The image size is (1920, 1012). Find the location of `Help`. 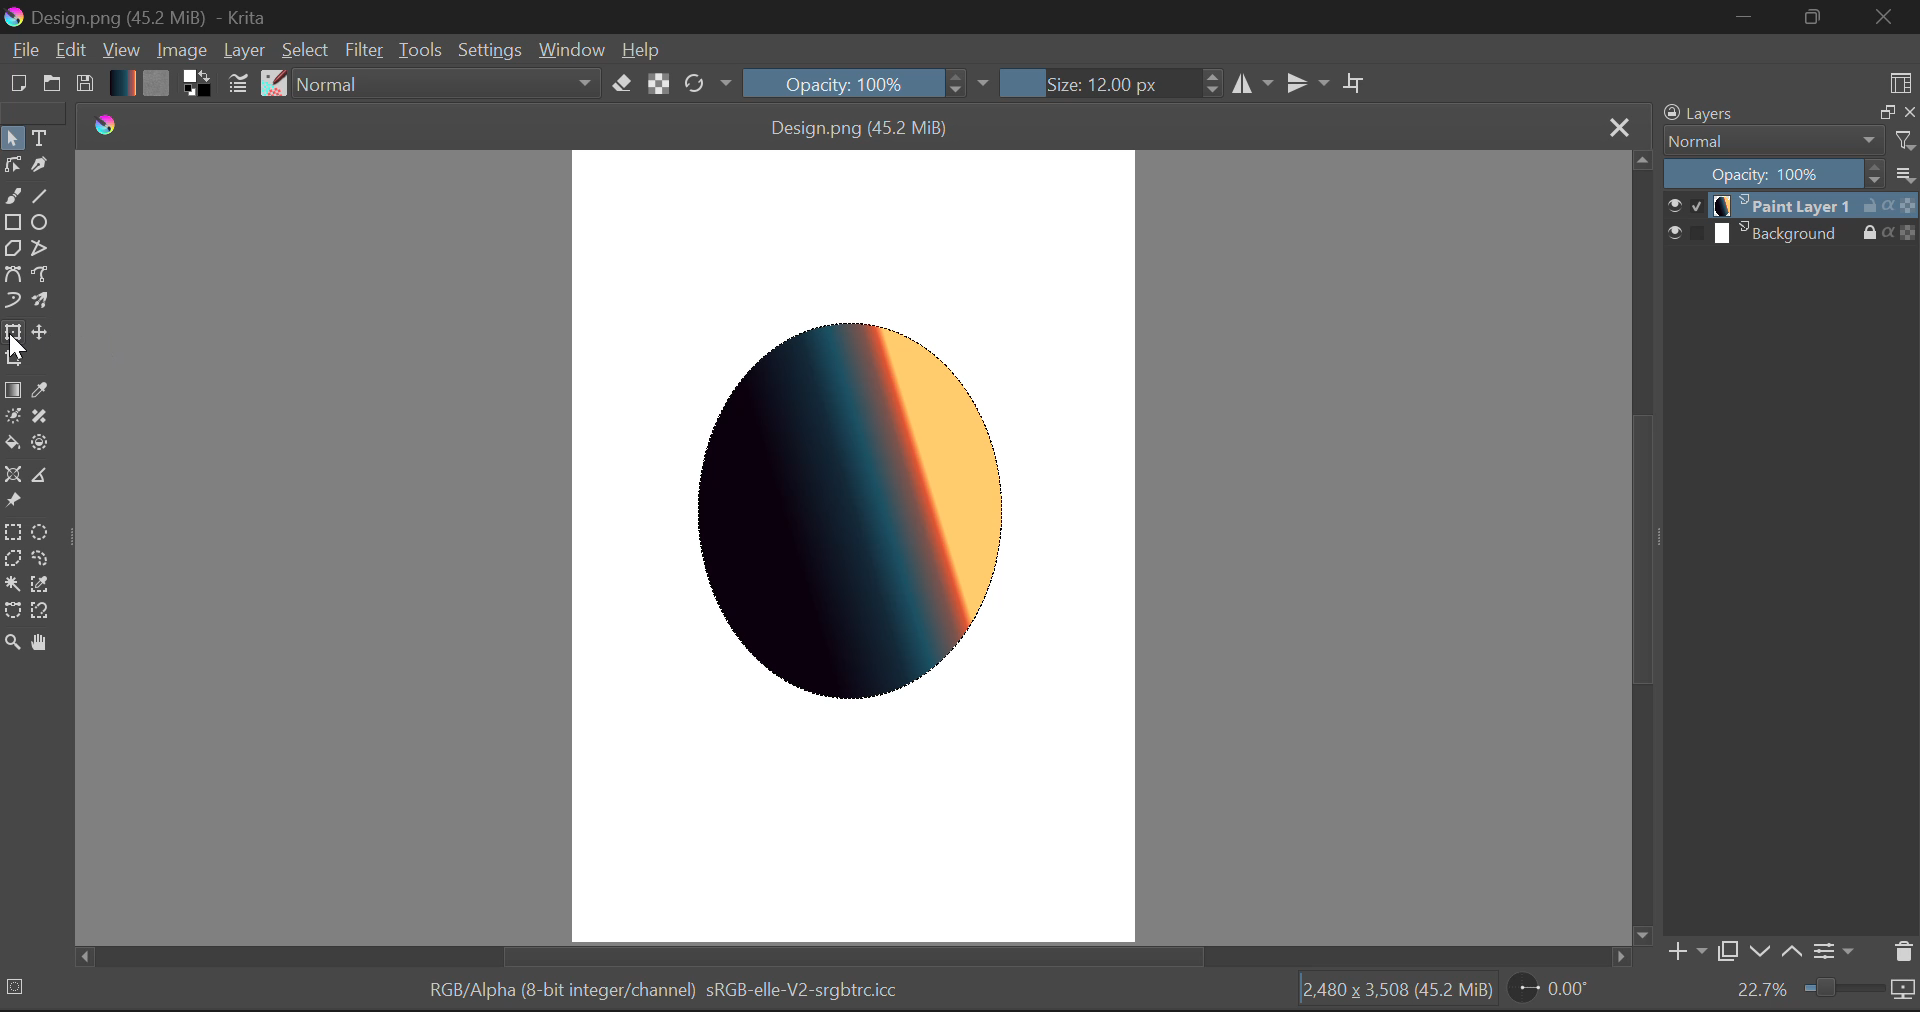

Help is located at coordinates (641, 48).